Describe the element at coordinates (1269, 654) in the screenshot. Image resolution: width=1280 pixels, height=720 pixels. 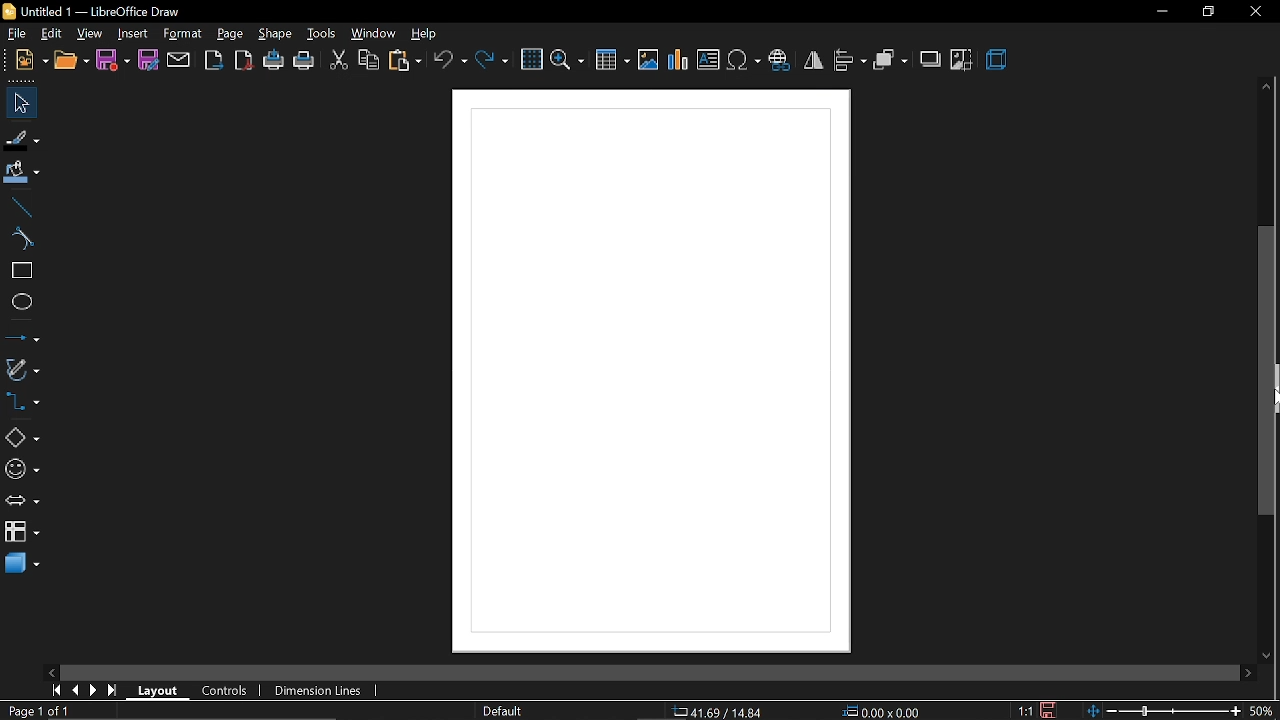
I see `move down` at that location.